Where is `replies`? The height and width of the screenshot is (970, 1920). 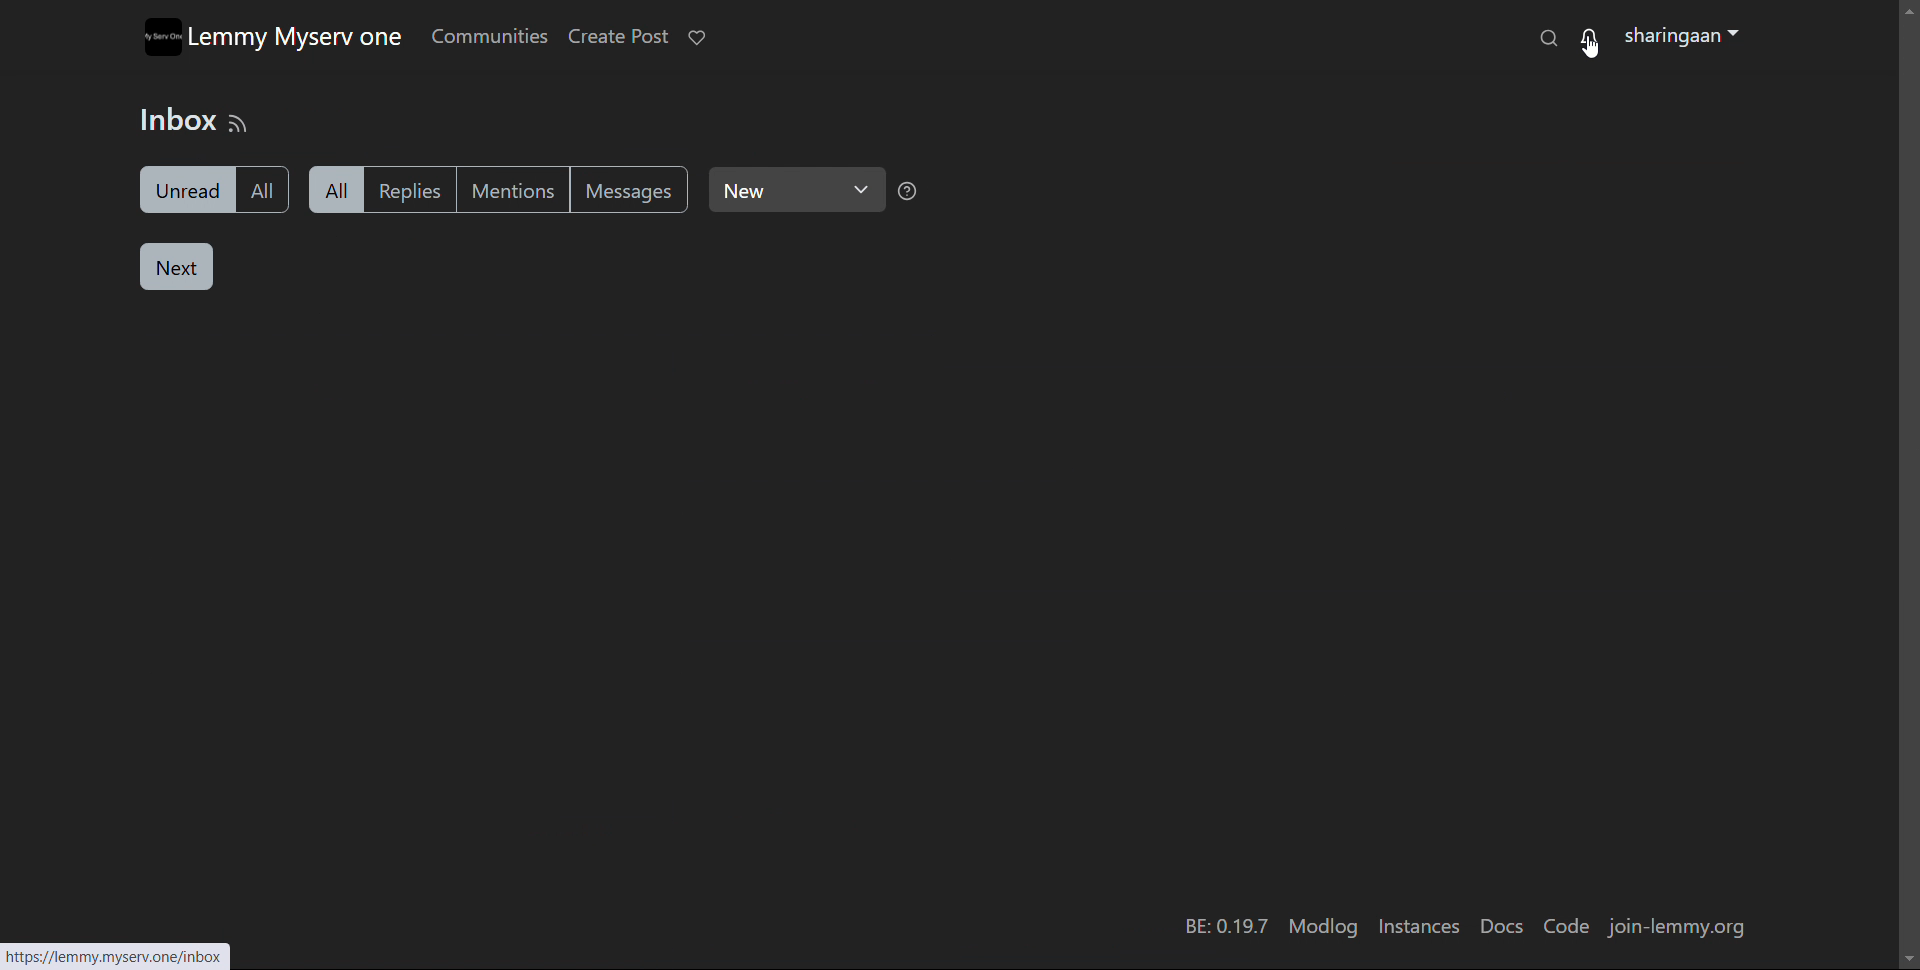
replies is located at coordinates (420, 189).